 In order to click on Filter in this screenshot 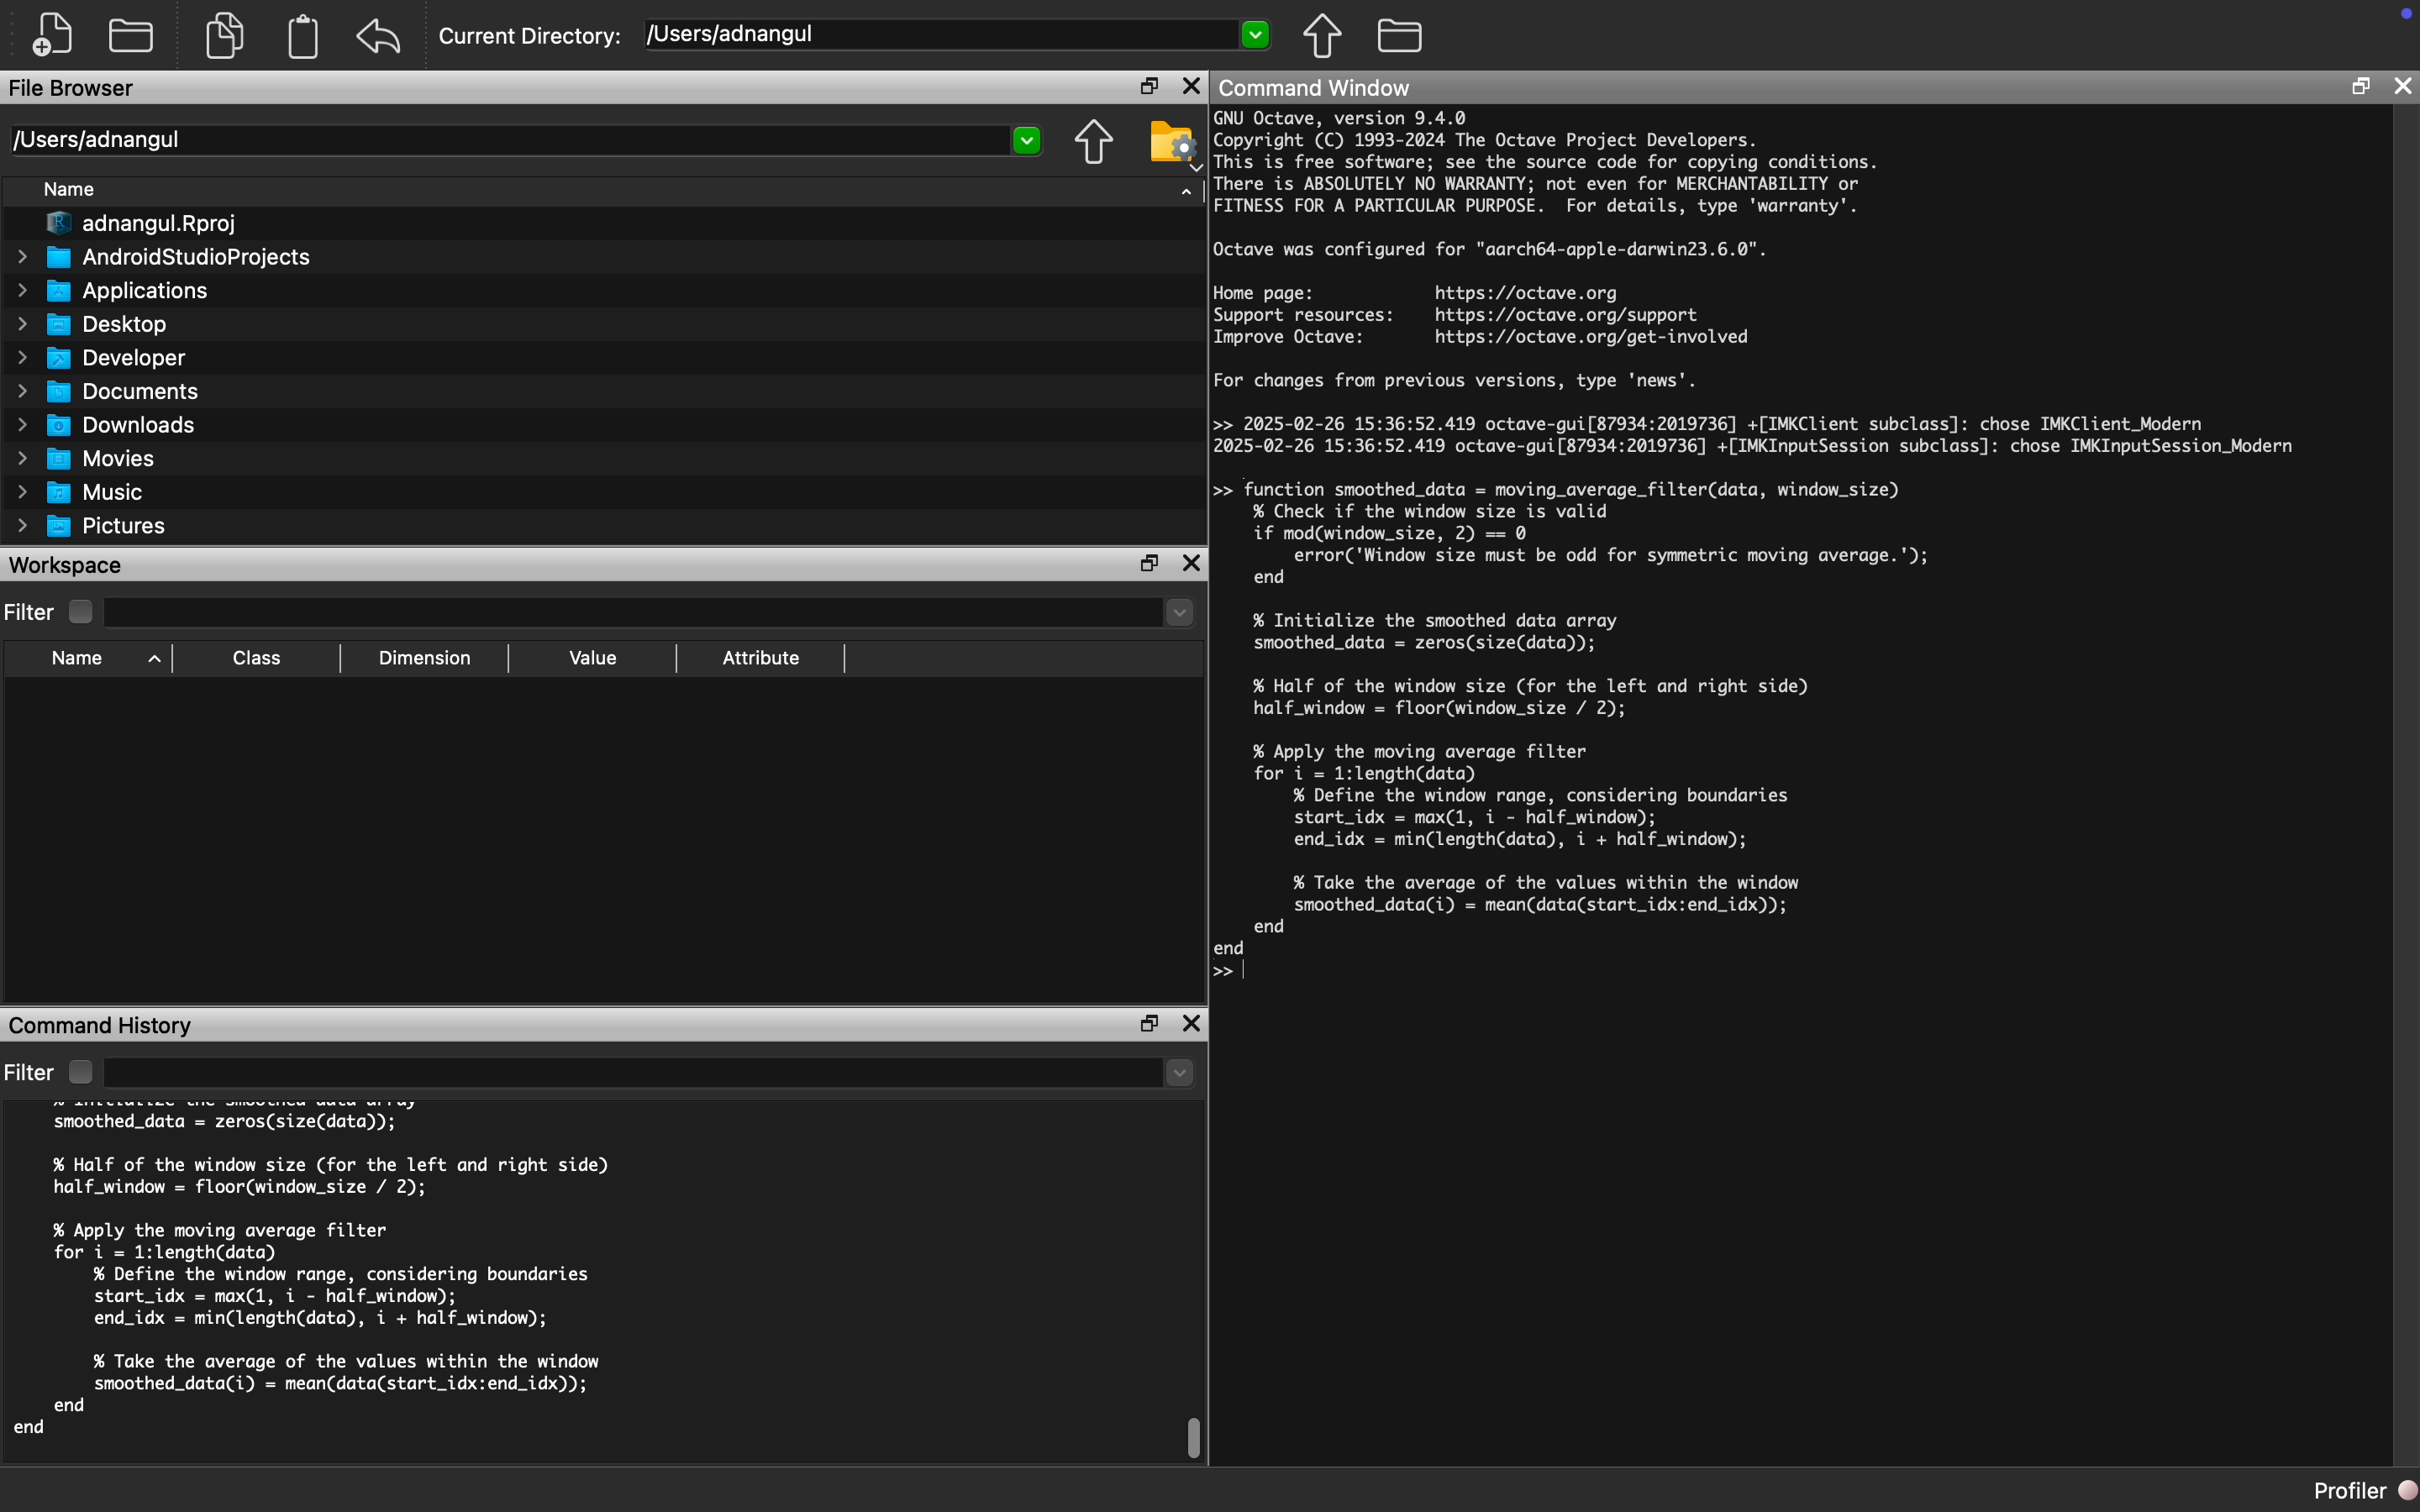, I will do `click(31, 1074)`.